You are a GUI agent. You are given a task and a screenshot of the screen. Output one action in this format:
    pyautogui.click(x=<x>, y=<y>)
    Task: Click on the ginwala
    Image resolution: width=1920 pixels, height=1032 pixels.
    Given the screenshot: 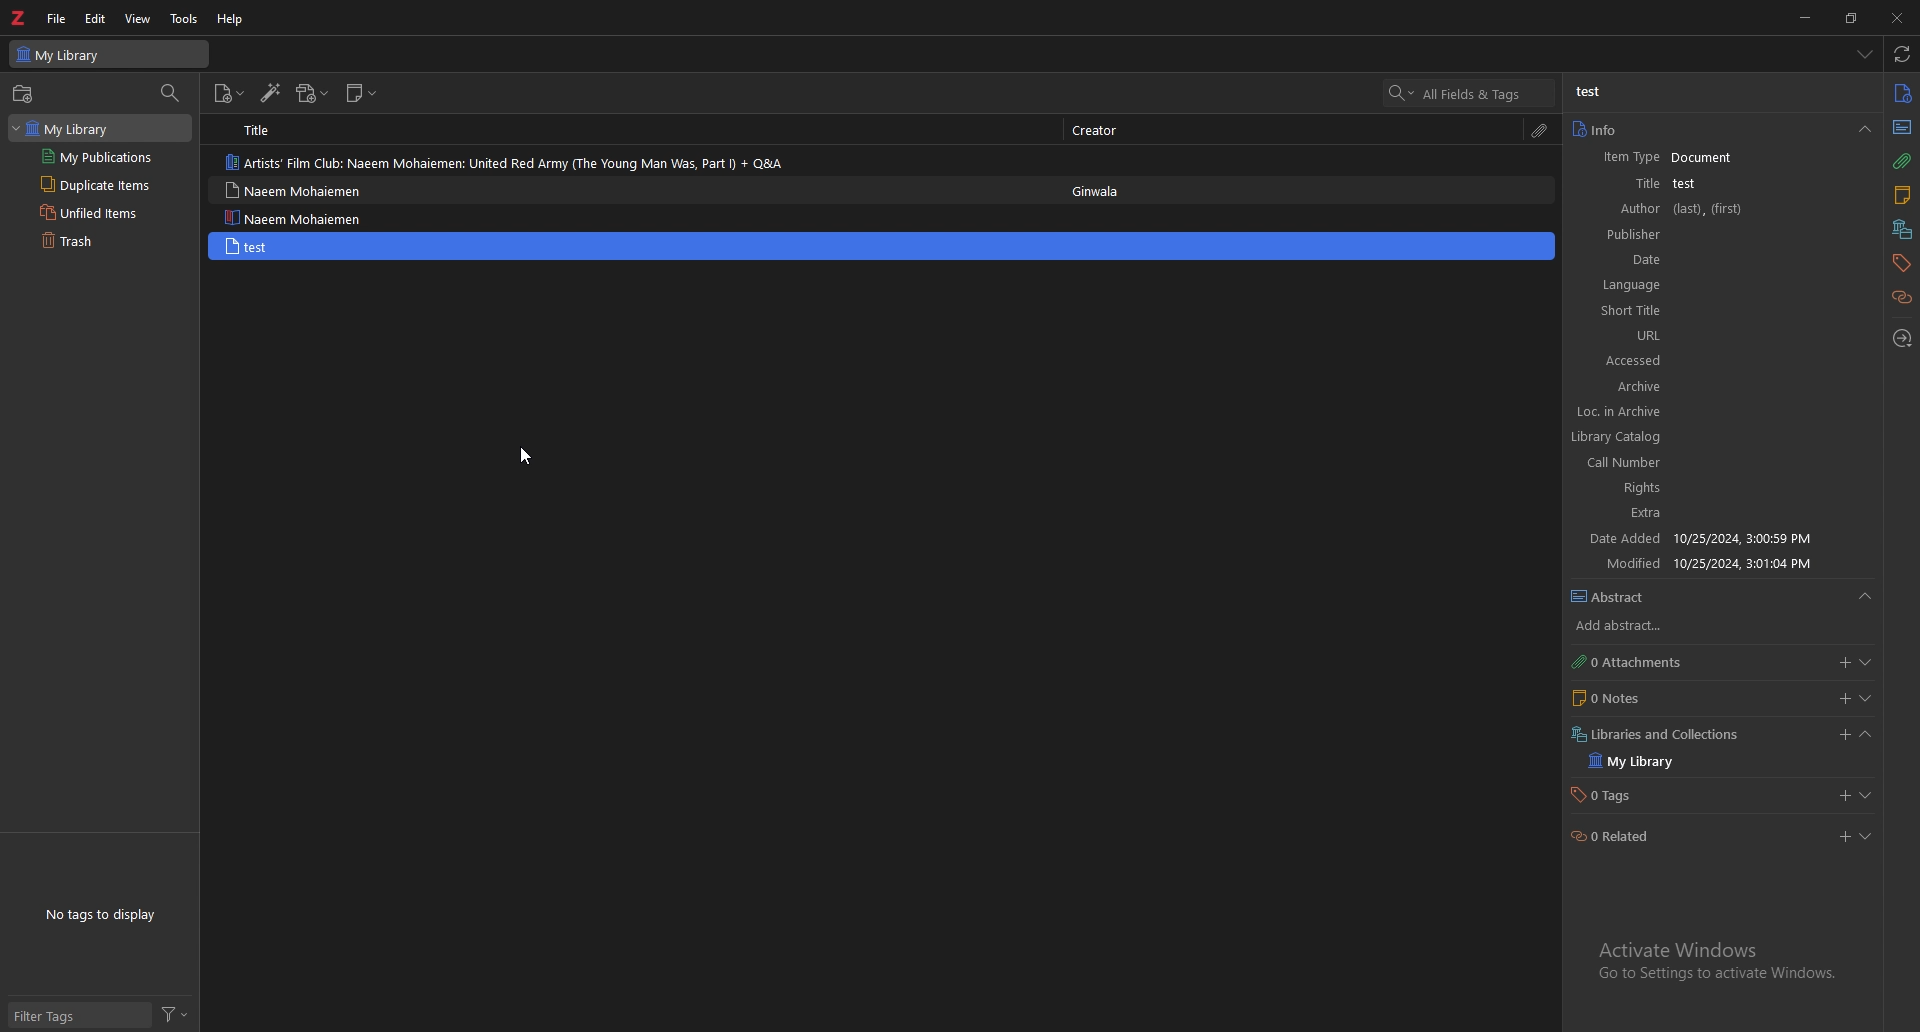 What is the action you would take?
    pyautogui.click(x=1099, y=197)
    